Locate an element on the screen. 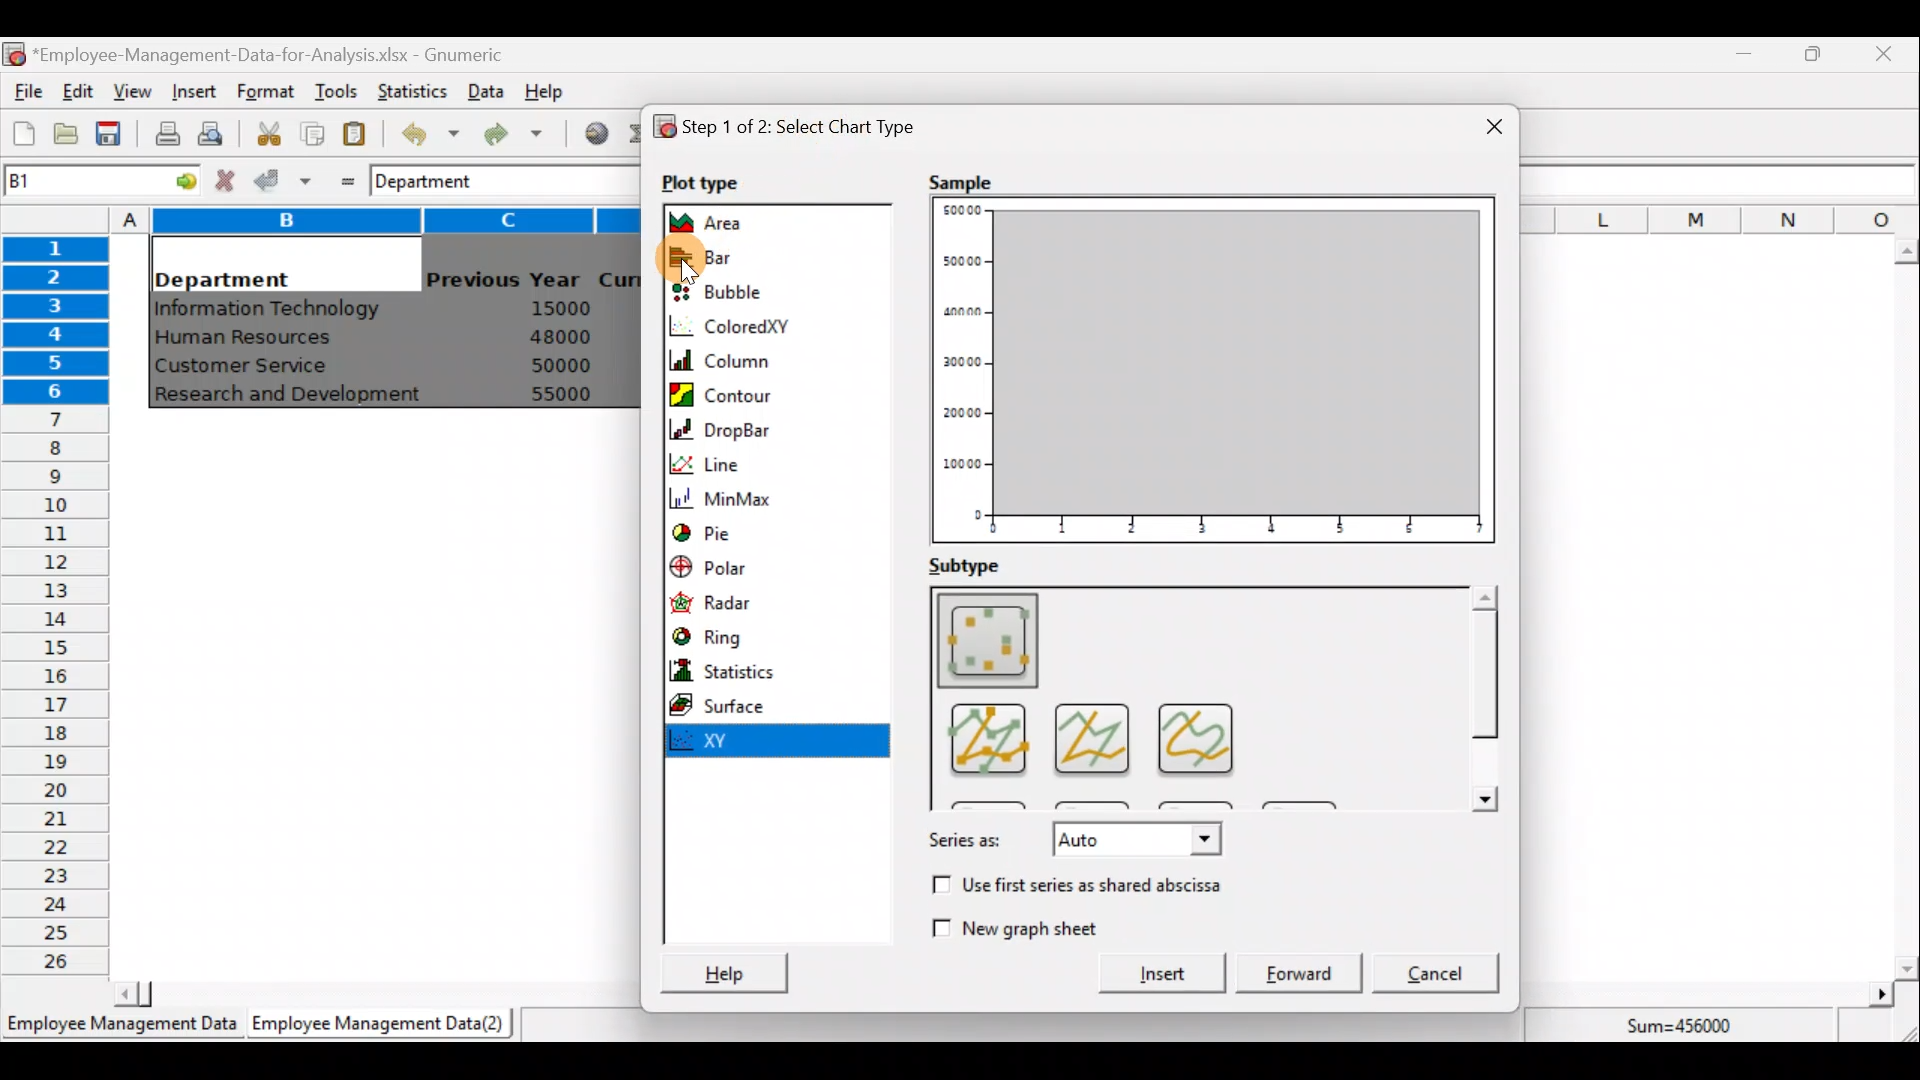  DropBar is located at coordinates (739, 427).